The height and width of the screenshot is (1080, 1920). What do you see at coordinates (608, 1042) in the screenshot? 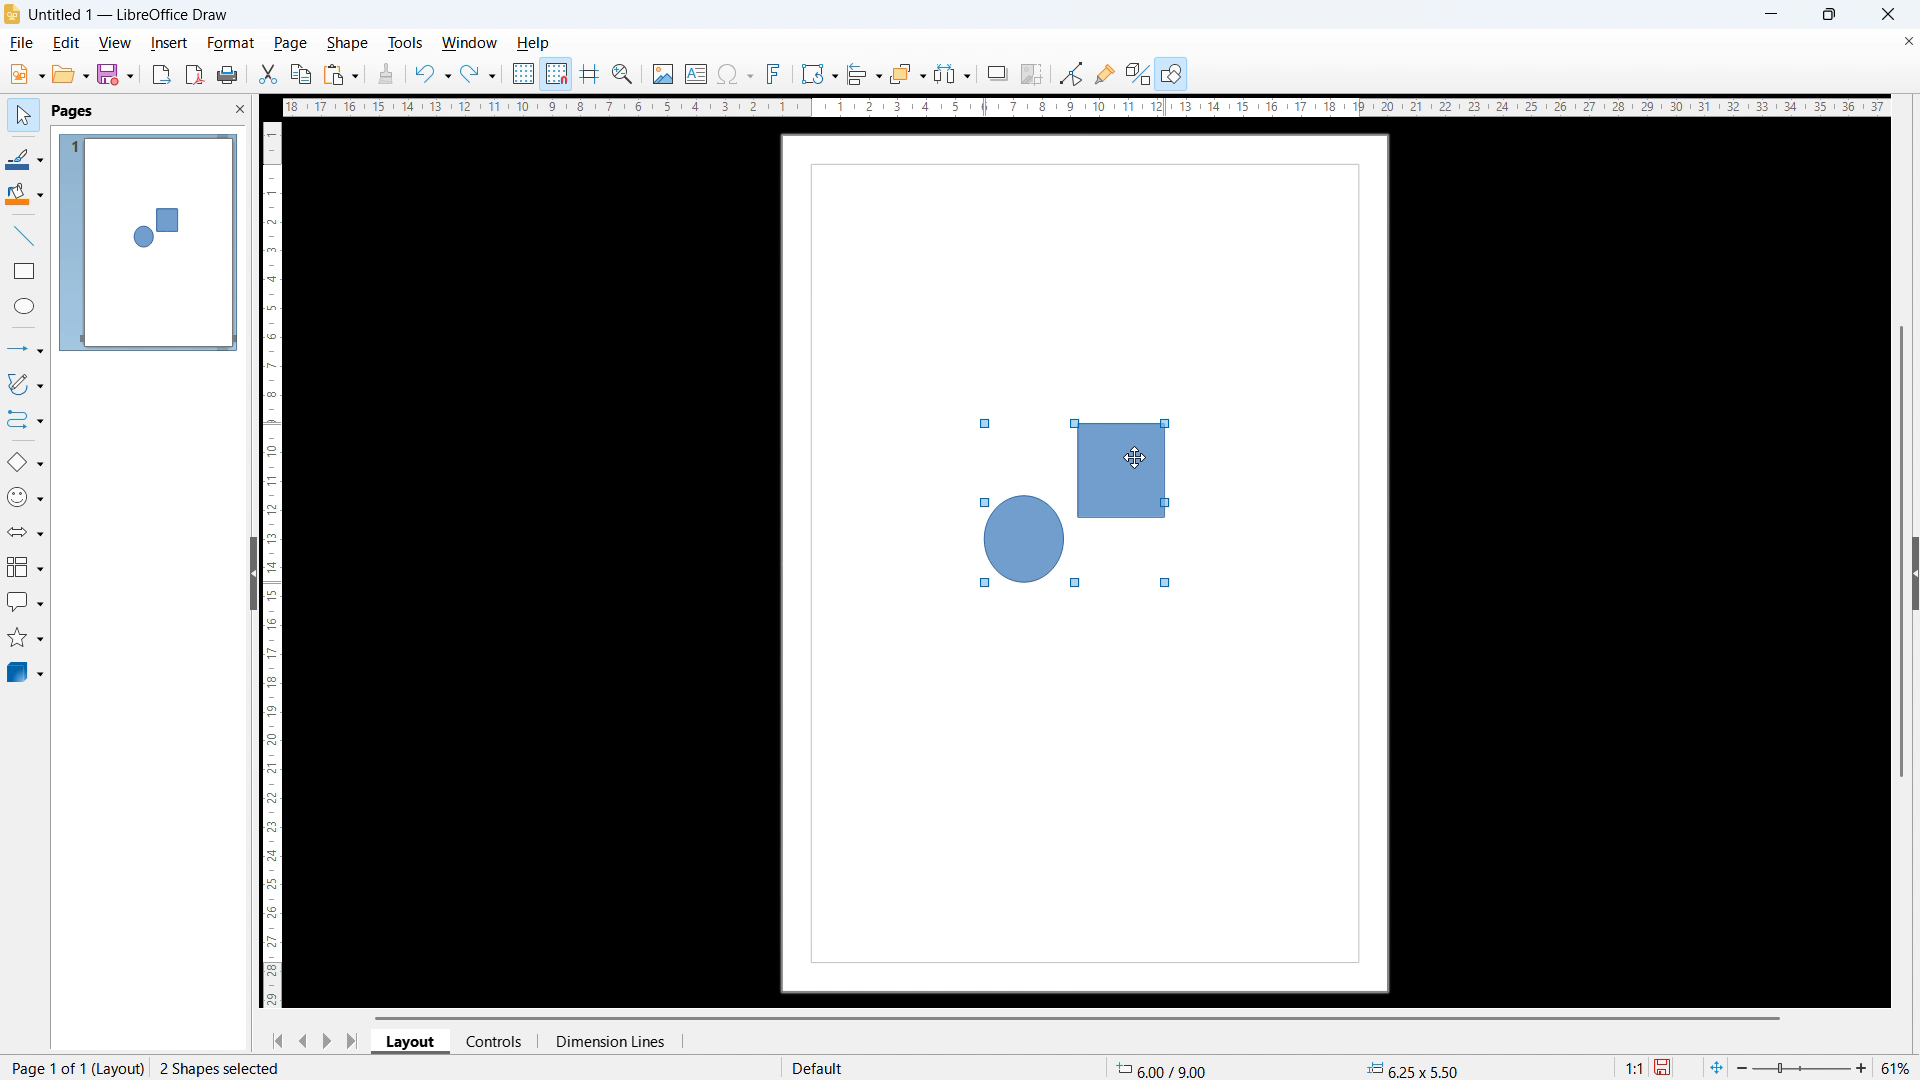
I see `dimension lines` at bounding box center [608, 1042].